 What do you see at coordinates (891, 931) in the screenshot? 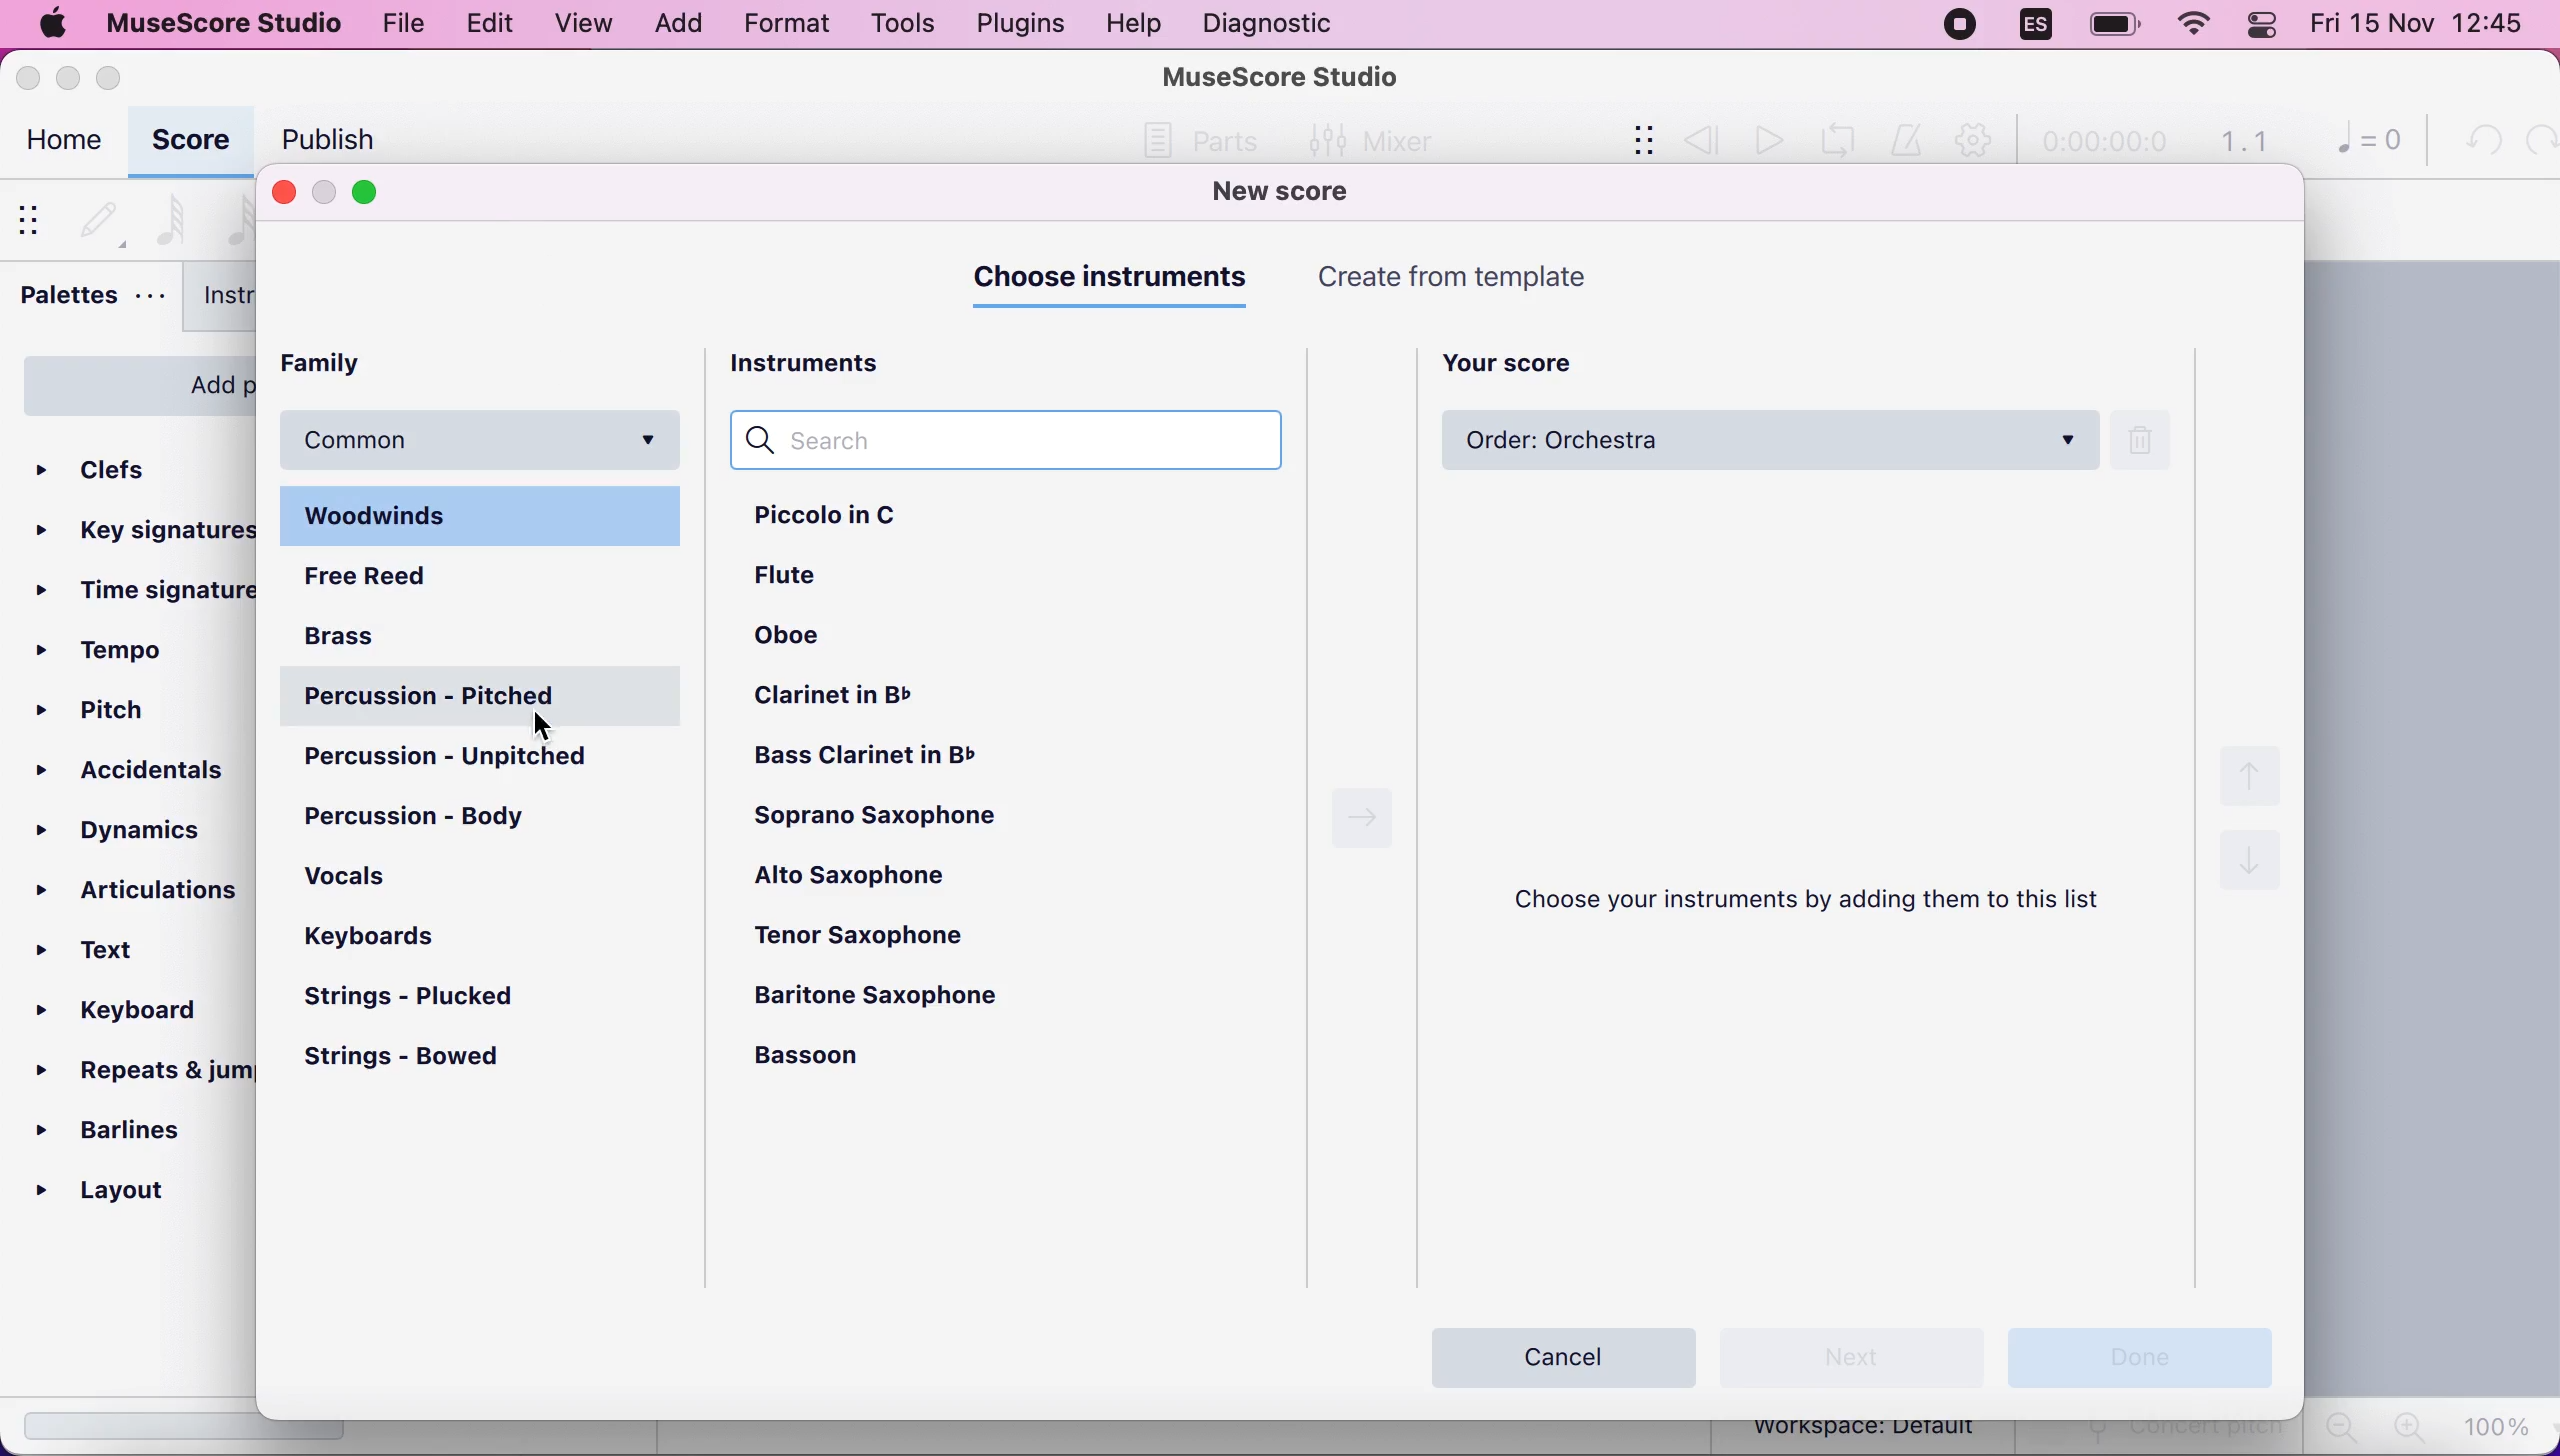
I see `tenor saxophone` at bounding box center [891, 931].